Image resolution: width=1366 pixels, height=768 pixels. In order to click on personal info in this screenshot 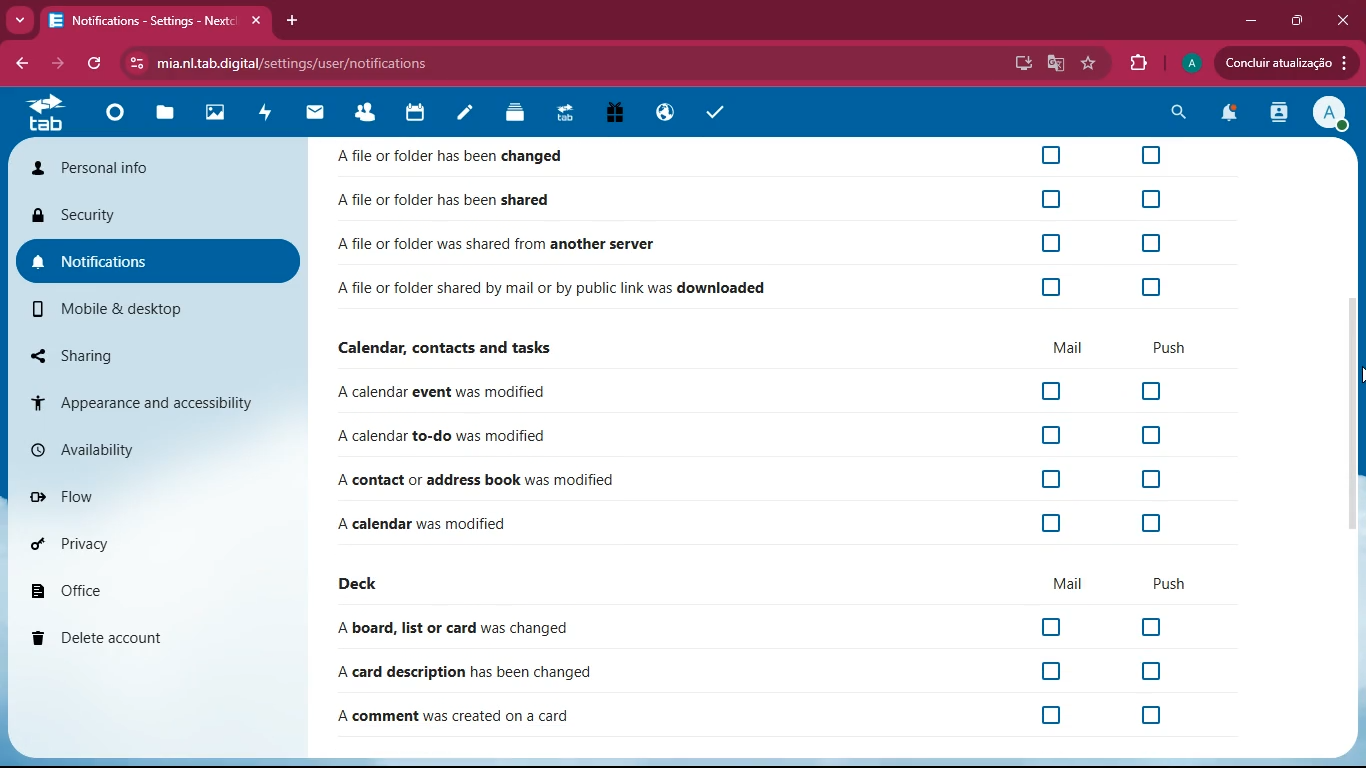, I will do `click(126, 168)`.